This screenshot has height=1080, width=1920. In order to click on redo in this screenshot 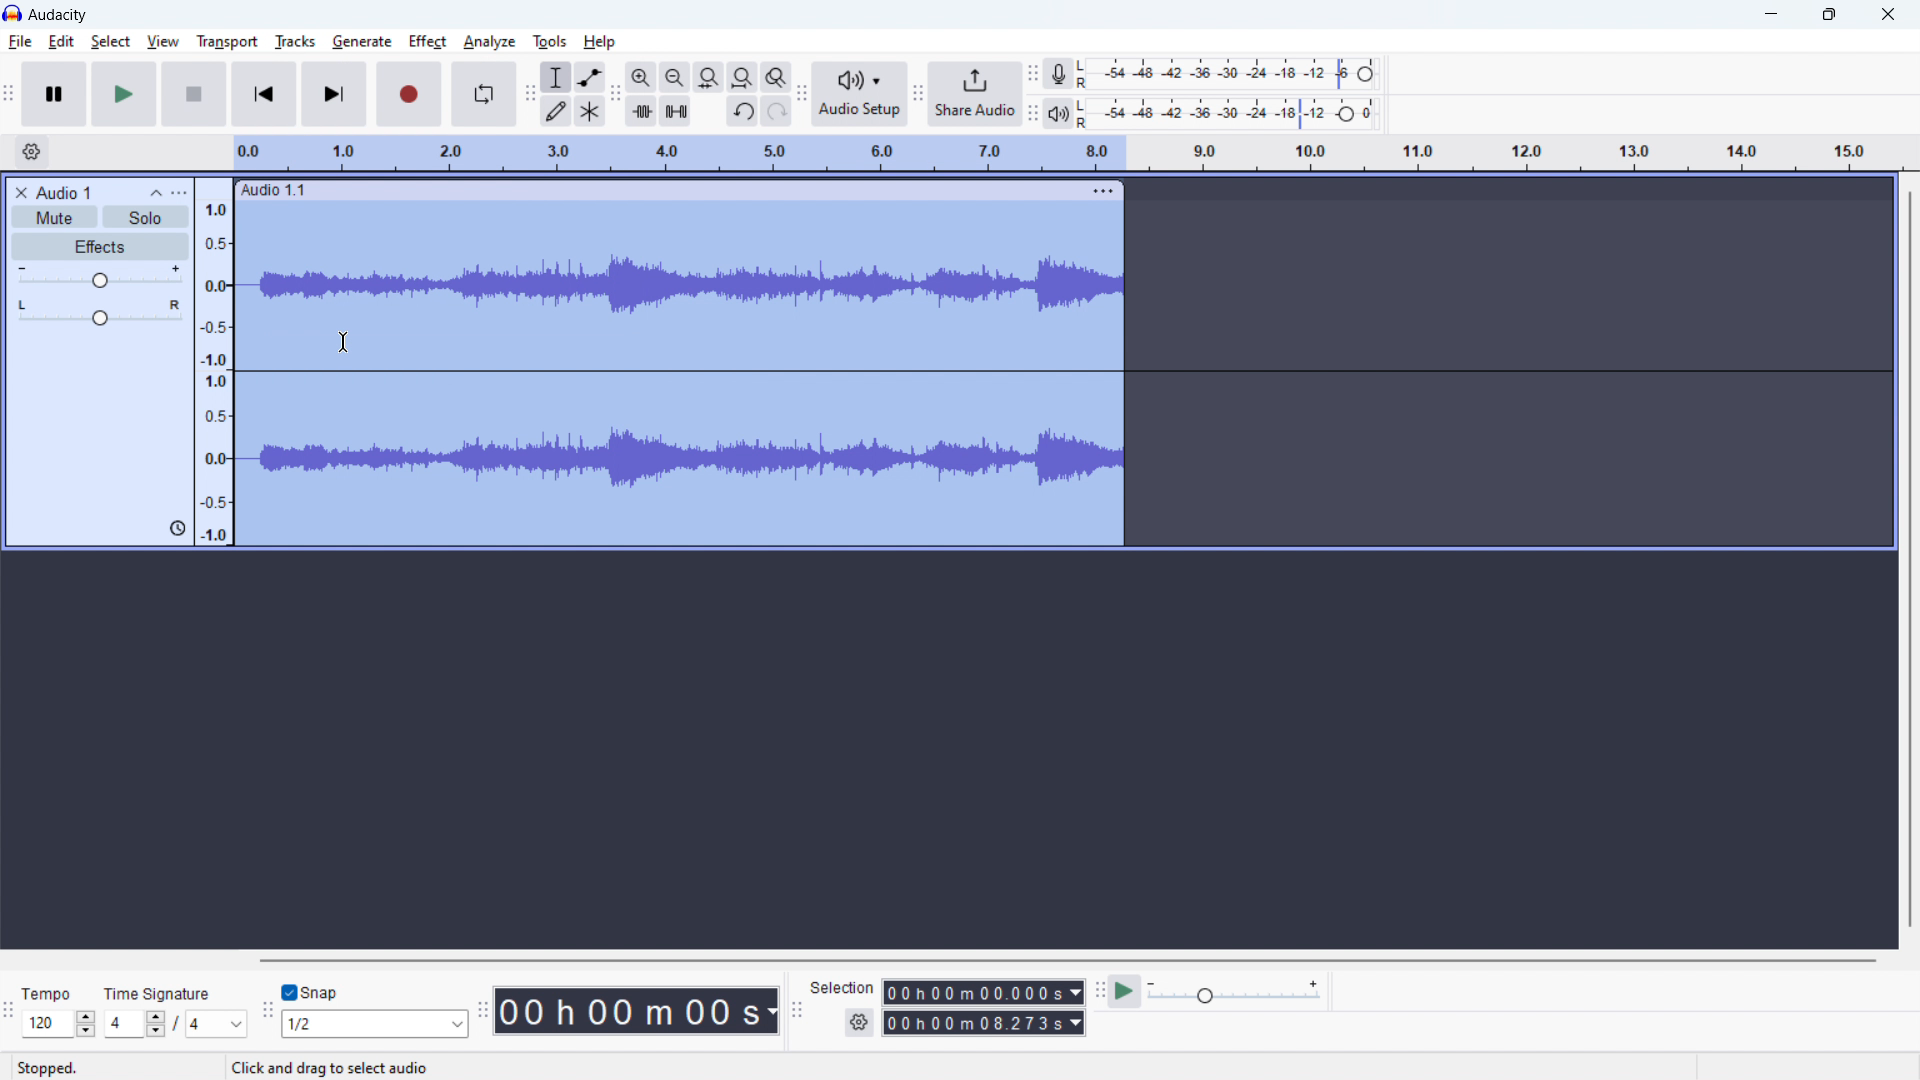, I will do `click(776, 111)`.